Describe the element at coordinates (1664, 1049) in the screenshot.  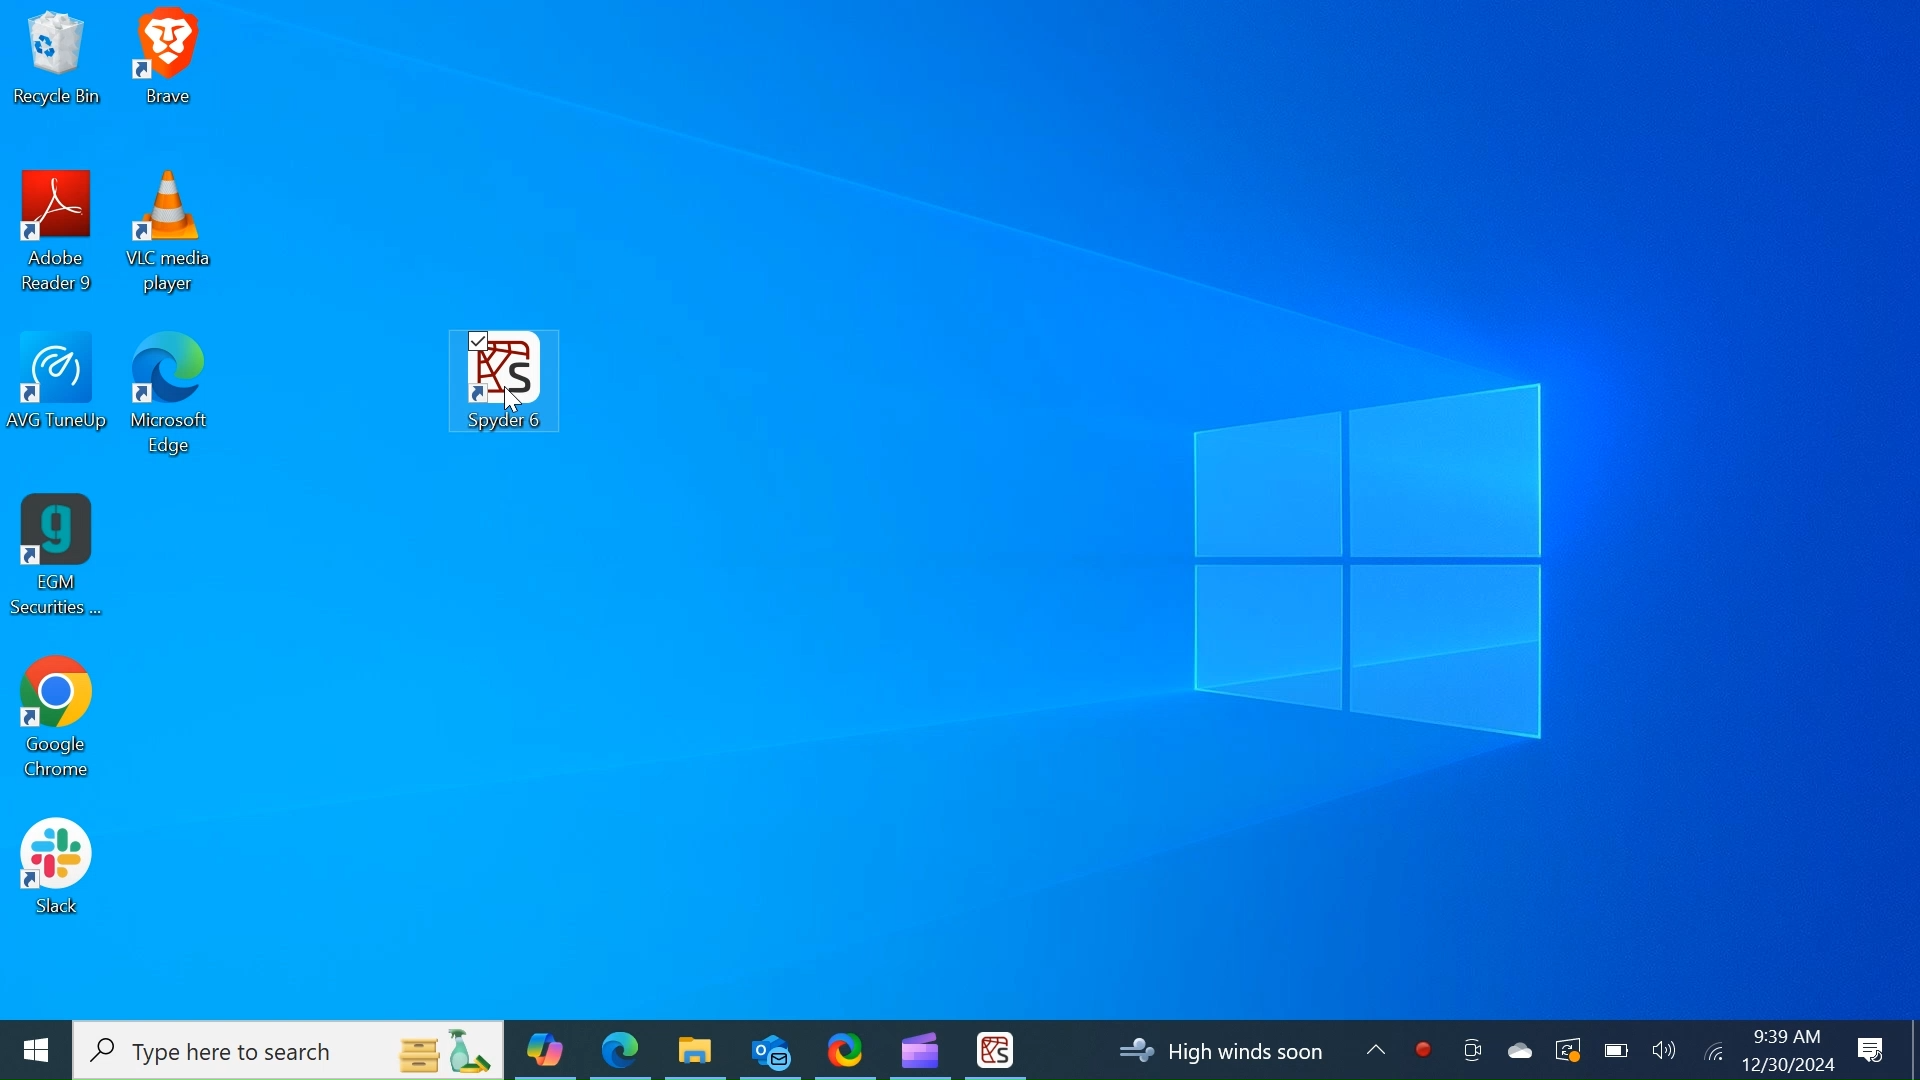
I see `Speaker` at that location.